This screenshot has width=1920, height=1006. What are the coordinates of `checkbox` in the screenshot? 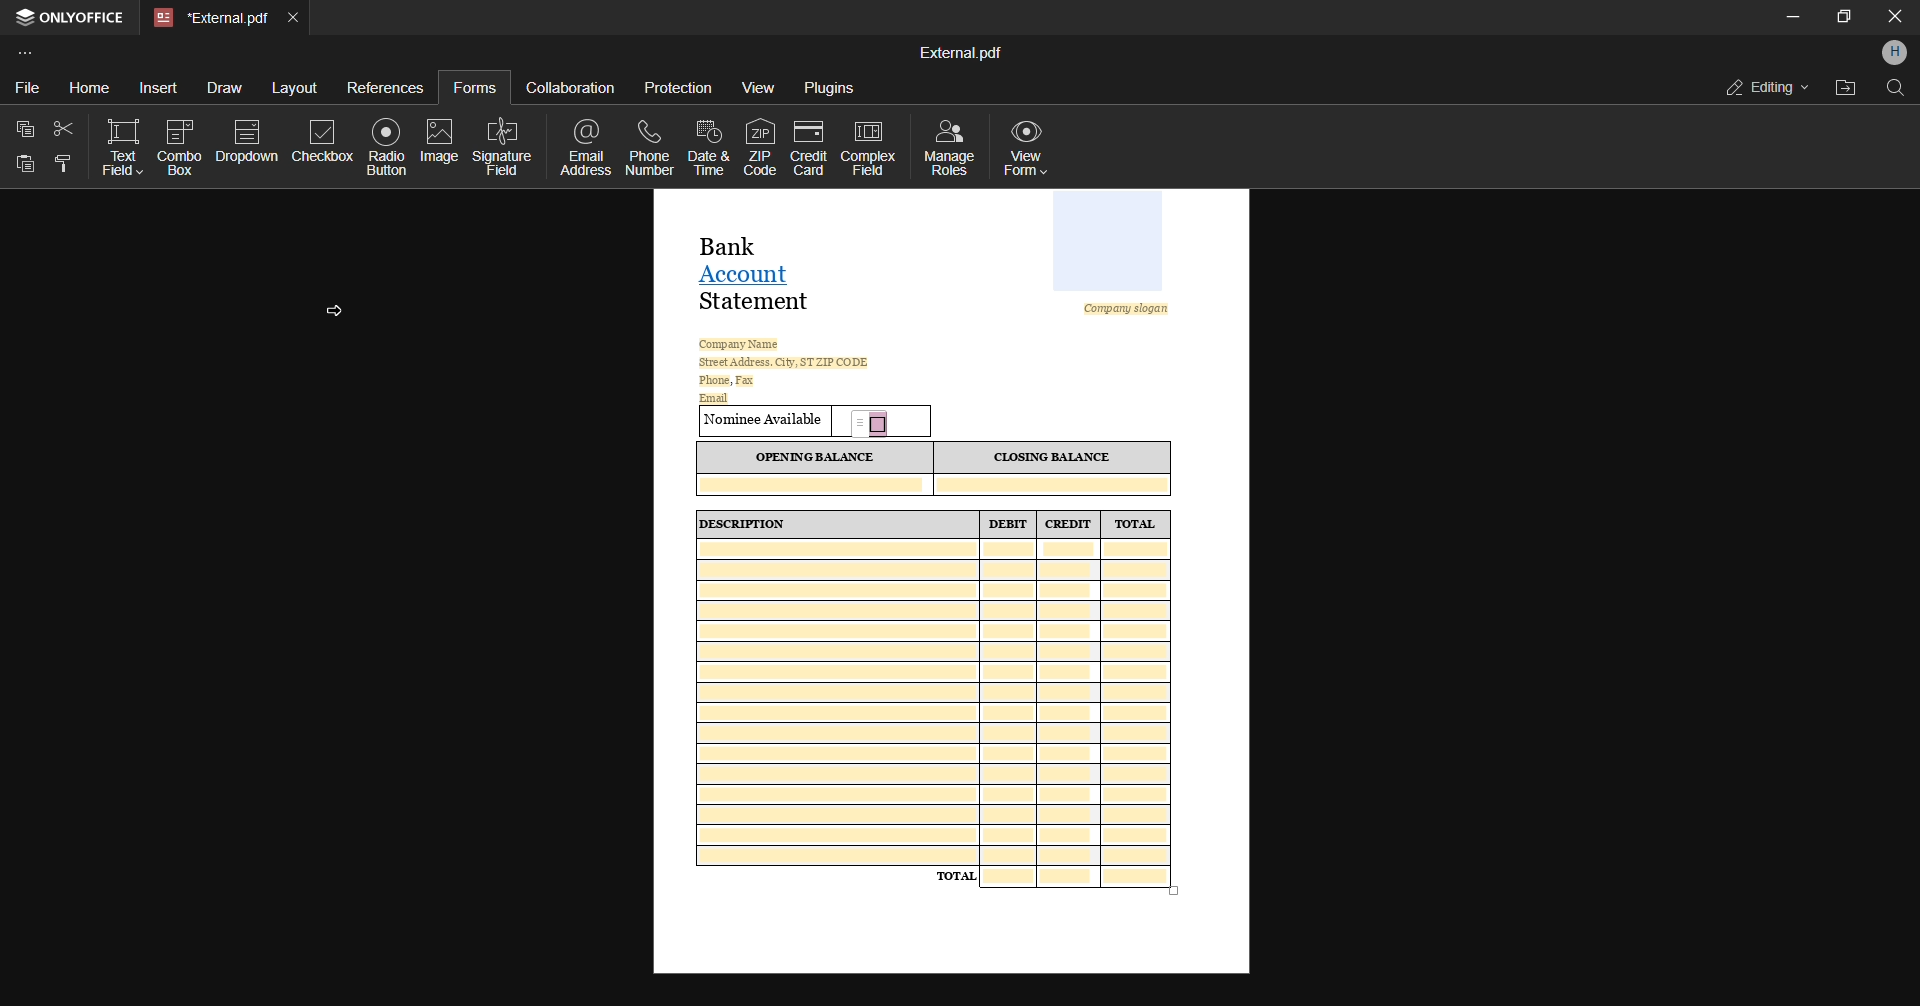 It's located at (321, 151).